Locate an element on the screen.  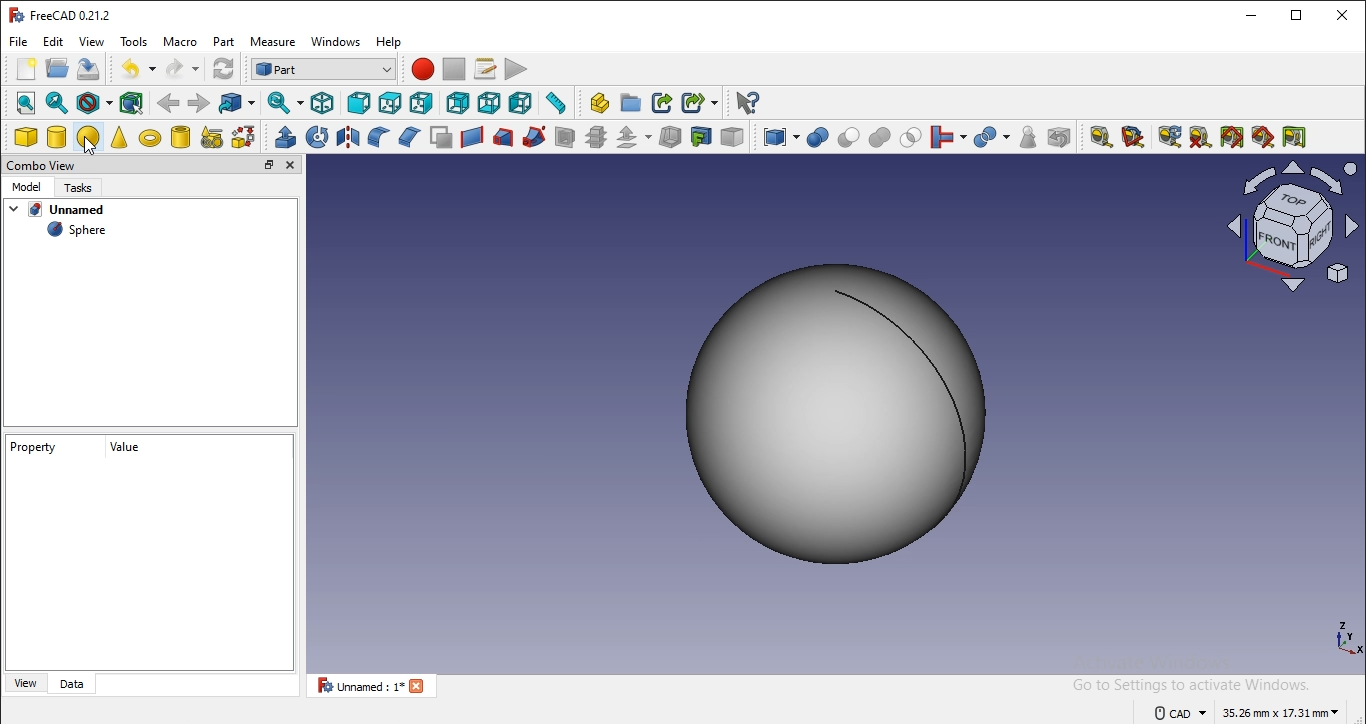
refresh is located at coordinates (1170, 136).